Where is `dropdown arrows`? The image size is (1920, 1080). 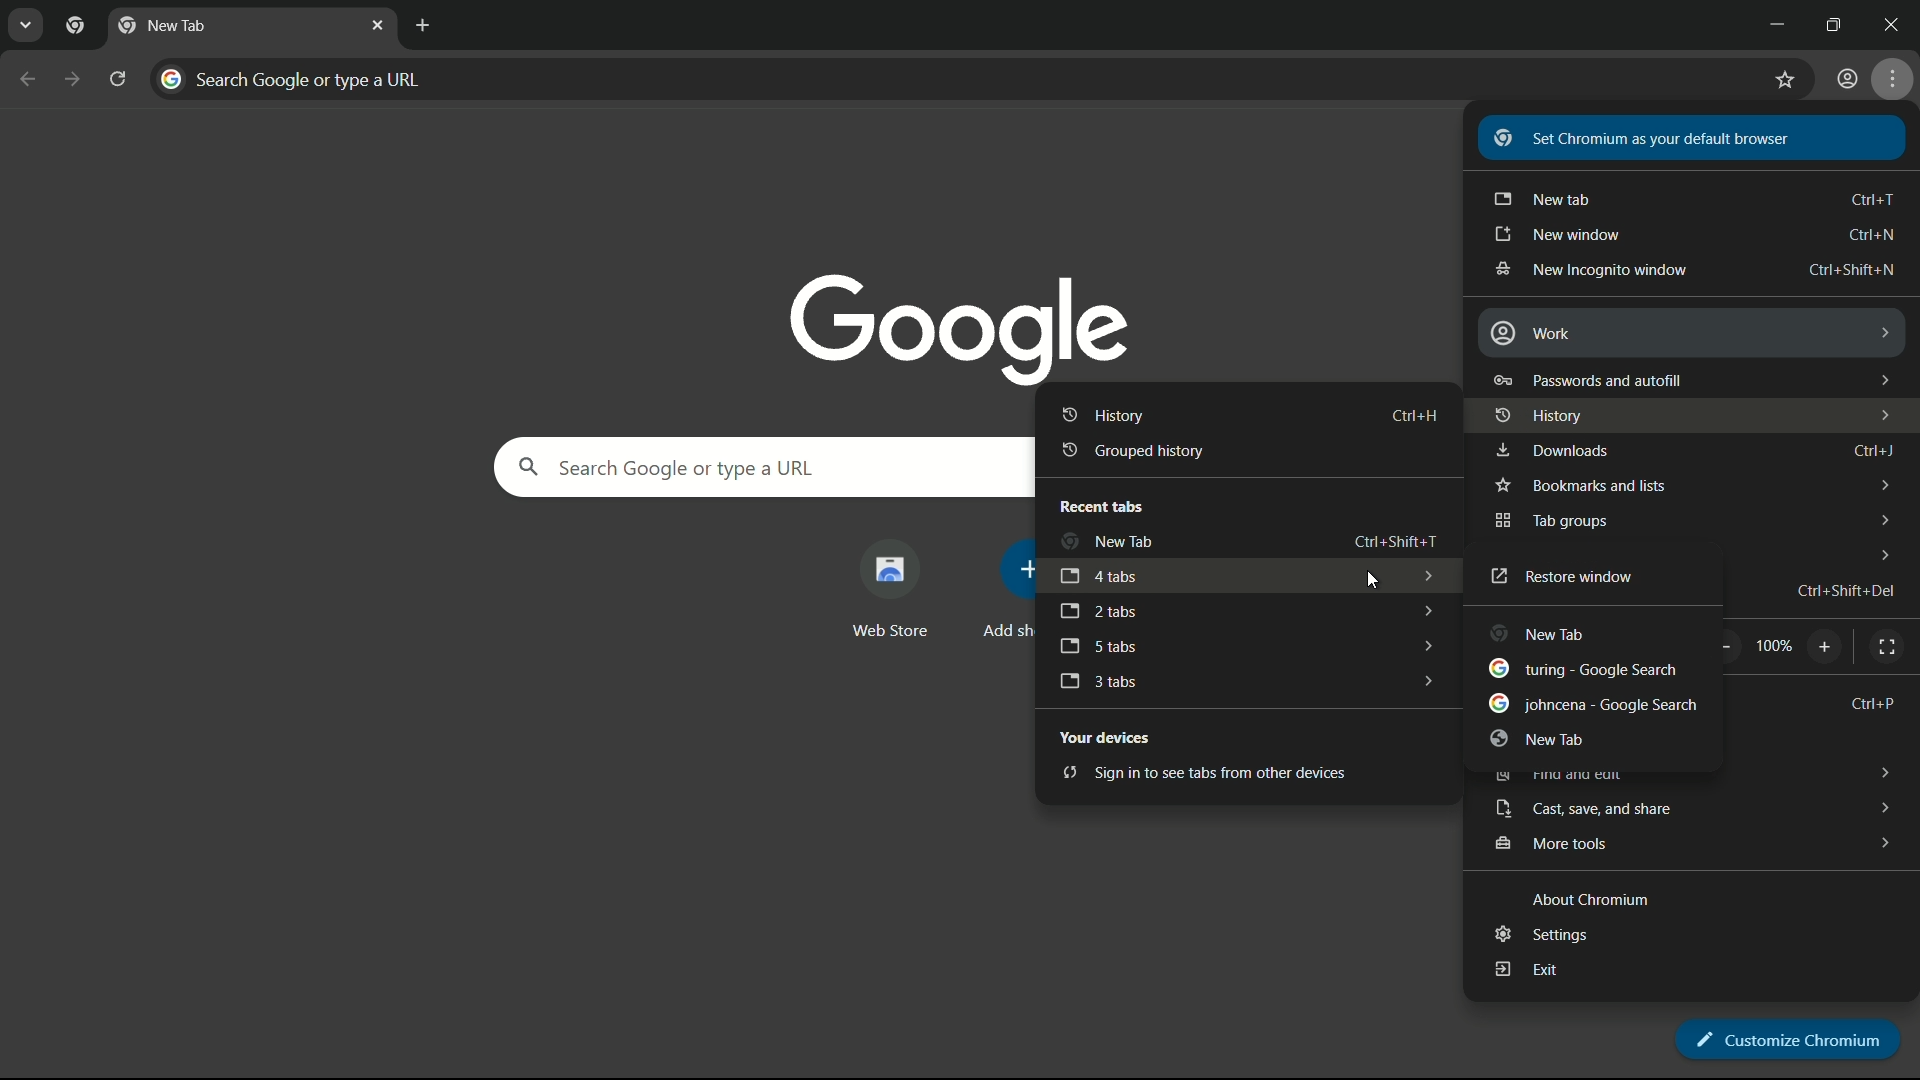 dropdown arrows is located at coordinates (1426, 578).